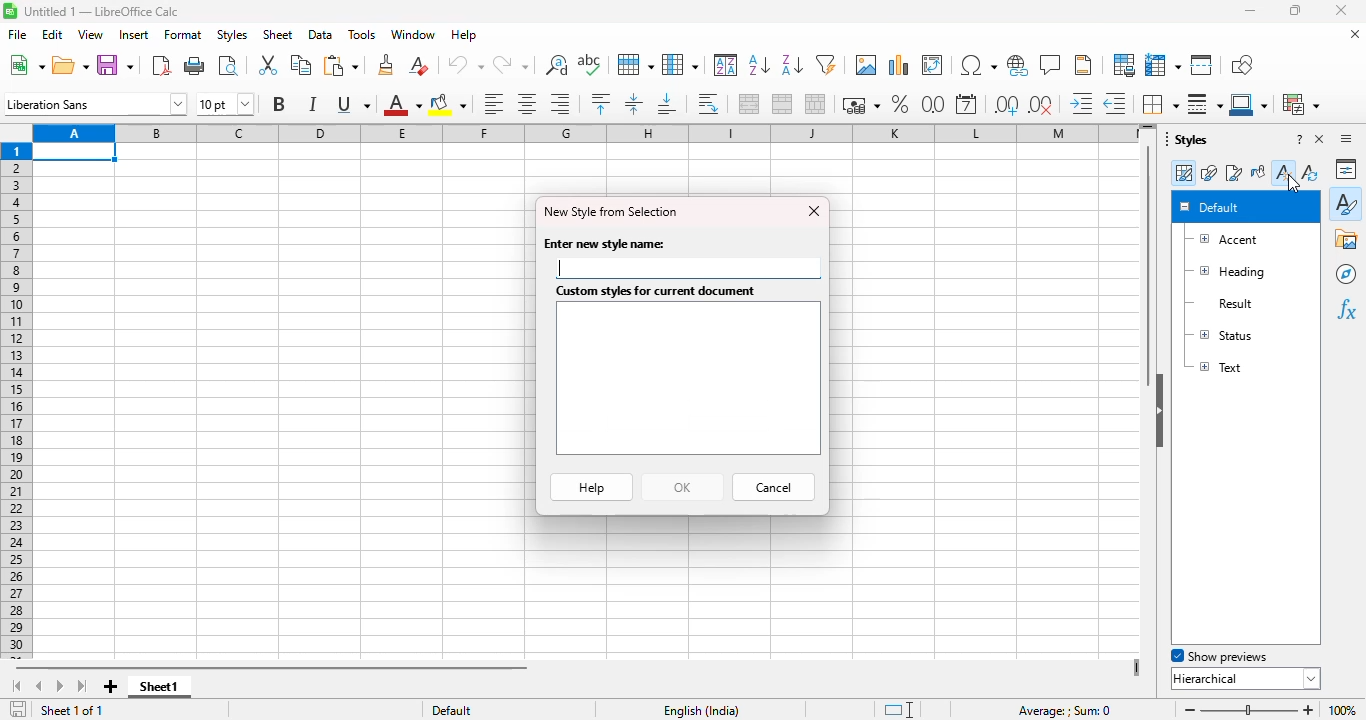 This screenshot has height=720, width=1366. I want to click on insert hyperlink, so click(1018, 65).